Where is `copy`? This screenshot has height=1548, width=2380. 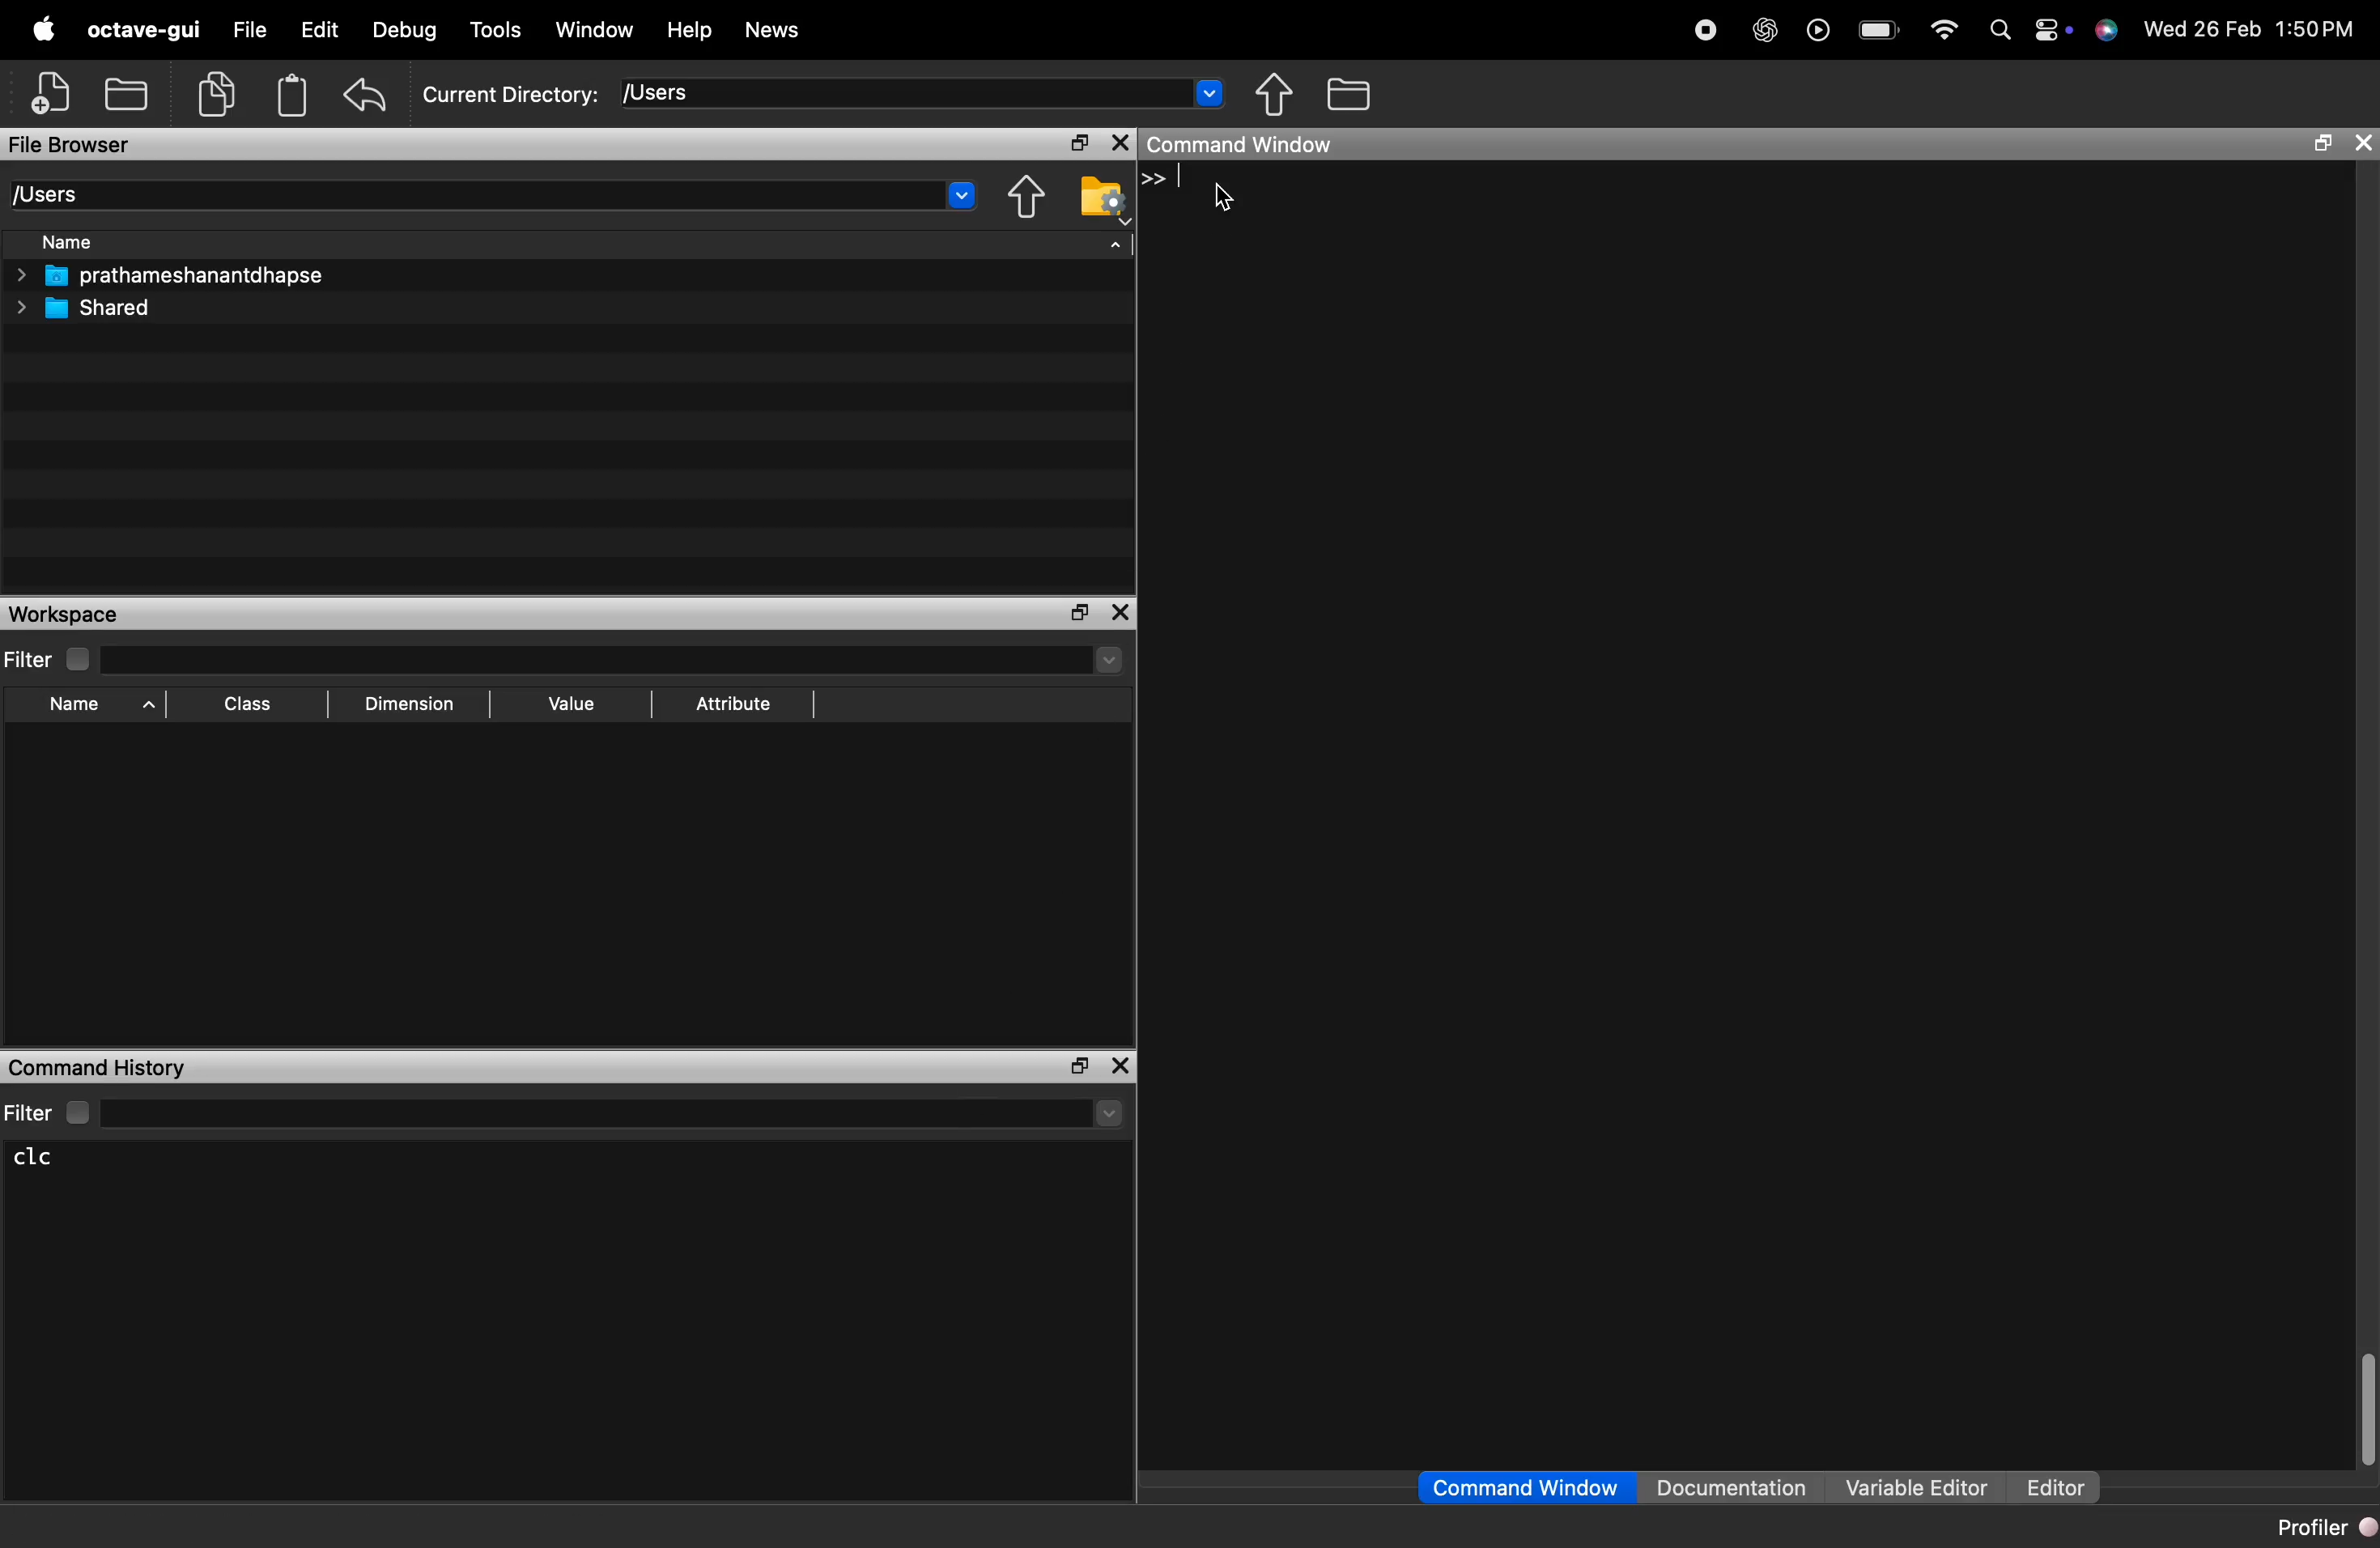 copy is located at coordinates (221, 95).